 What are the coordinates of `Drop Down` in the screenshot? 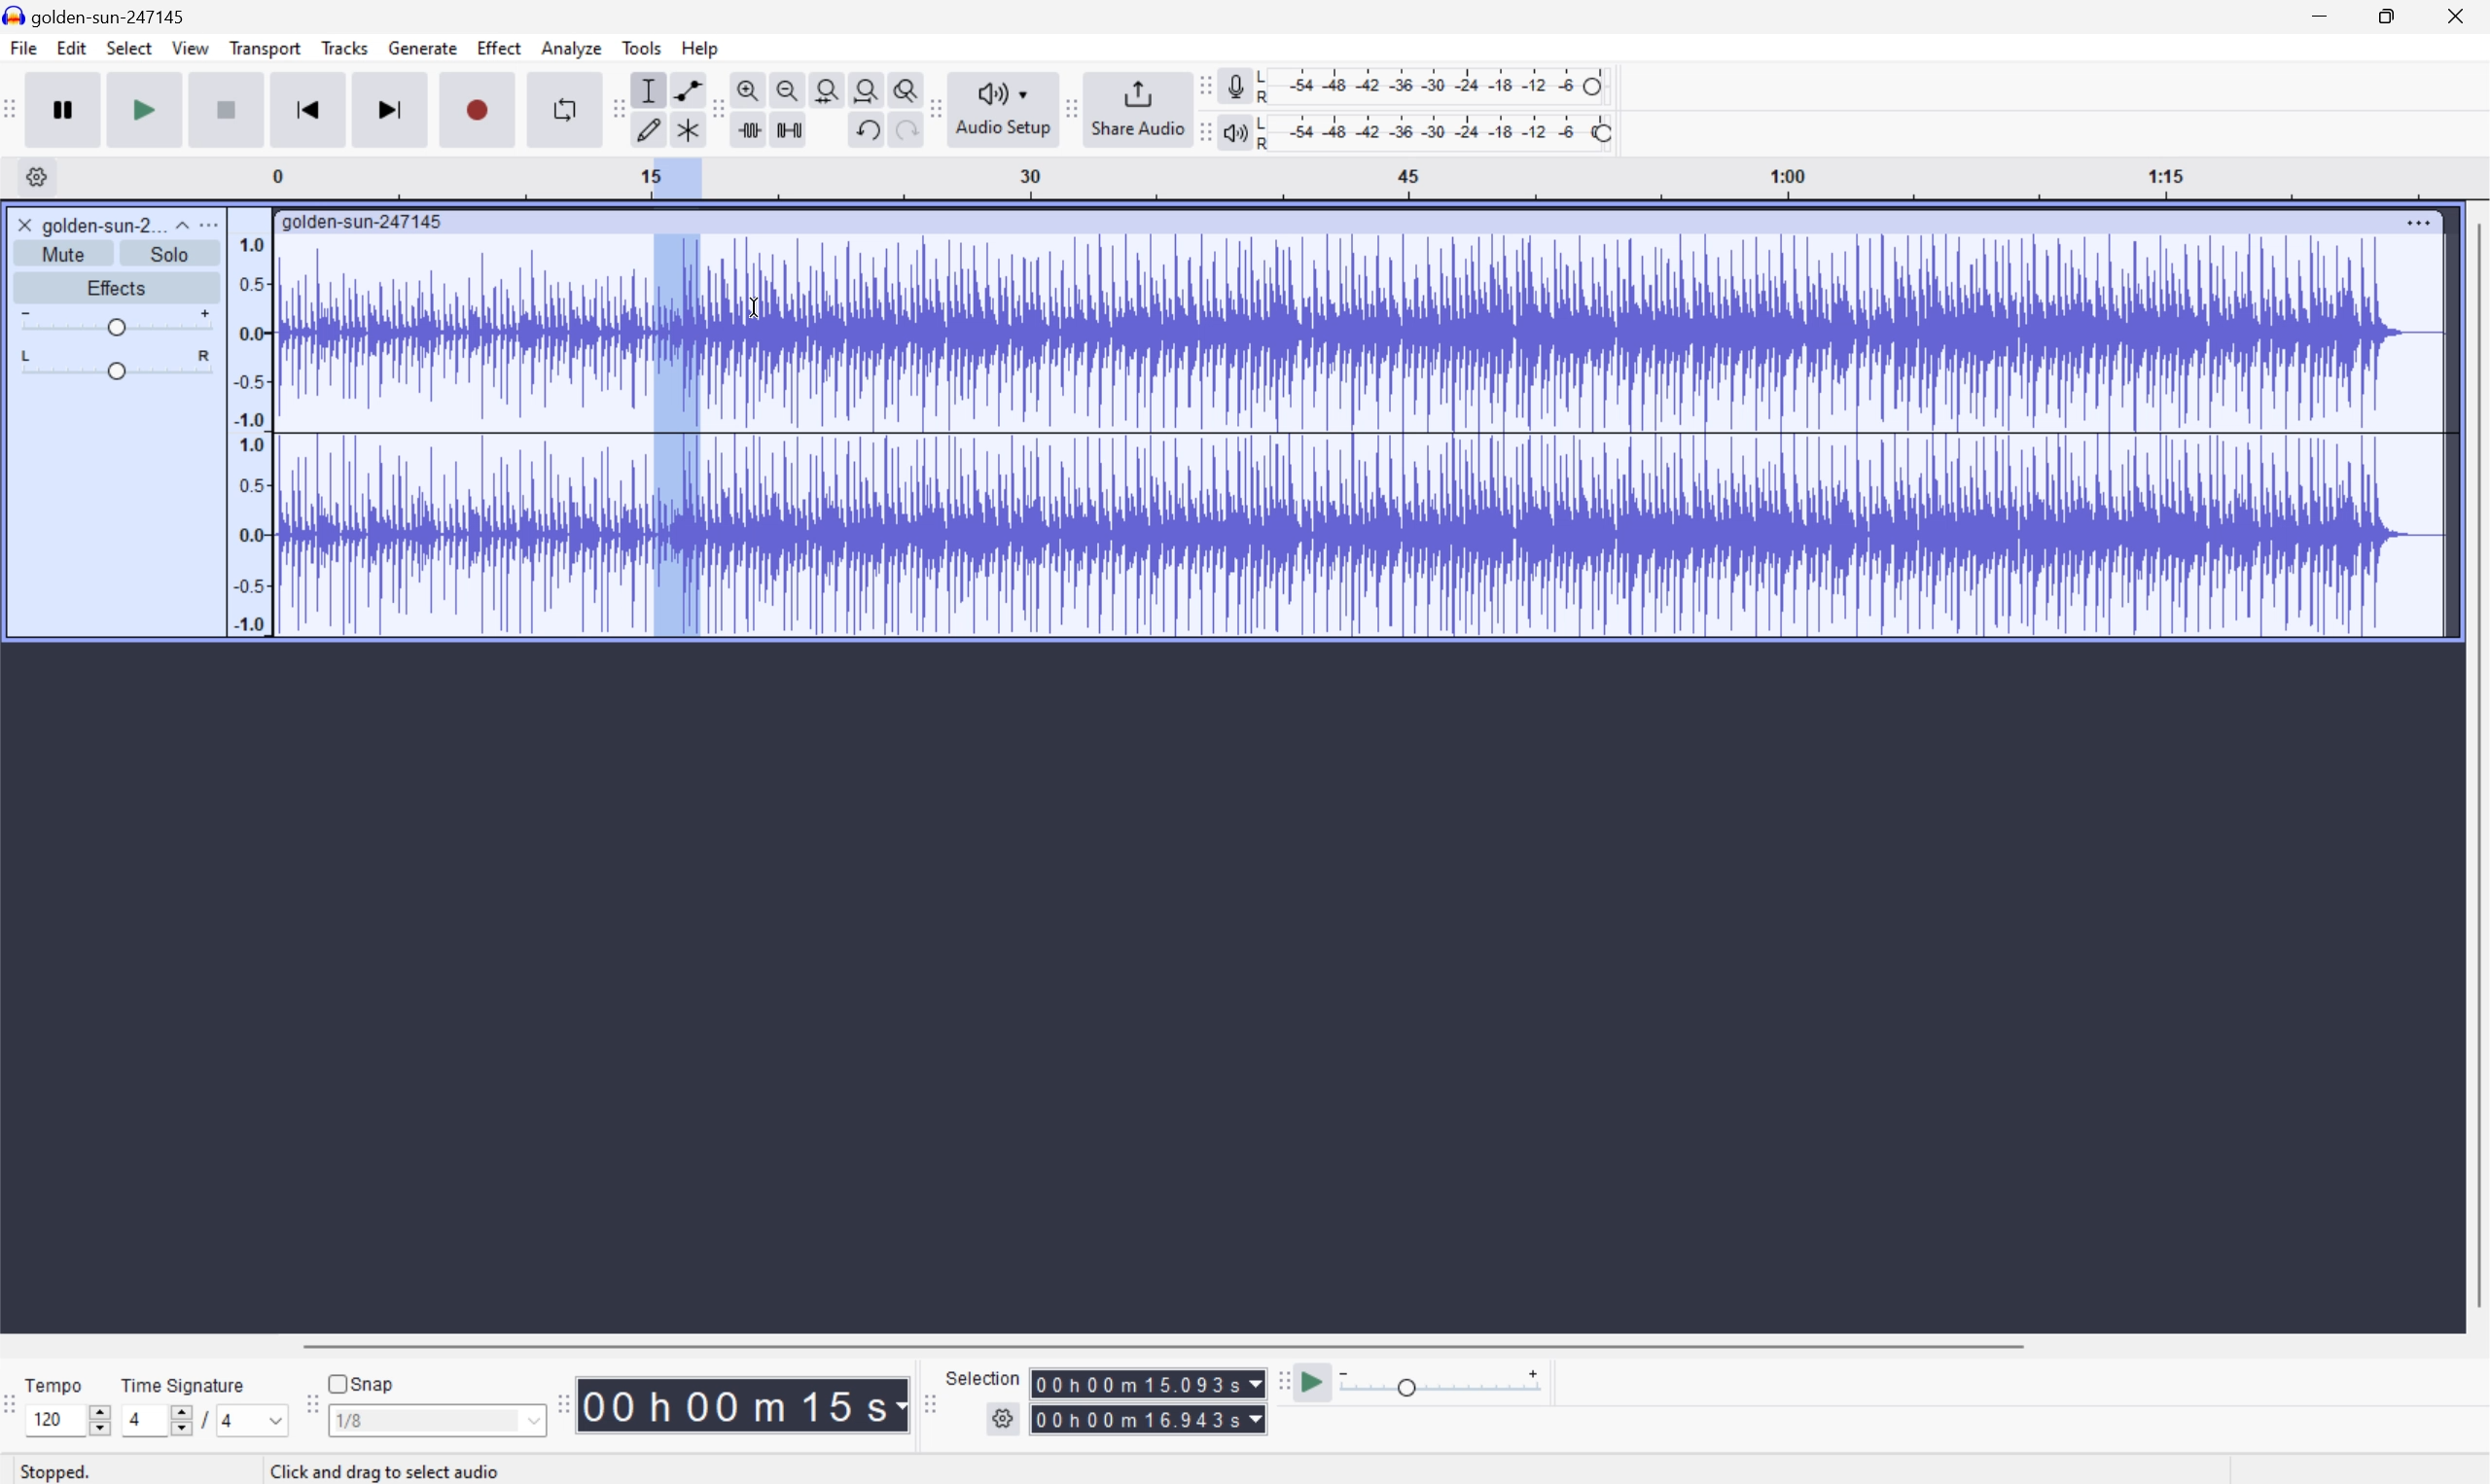 It's located at (531, 1424).